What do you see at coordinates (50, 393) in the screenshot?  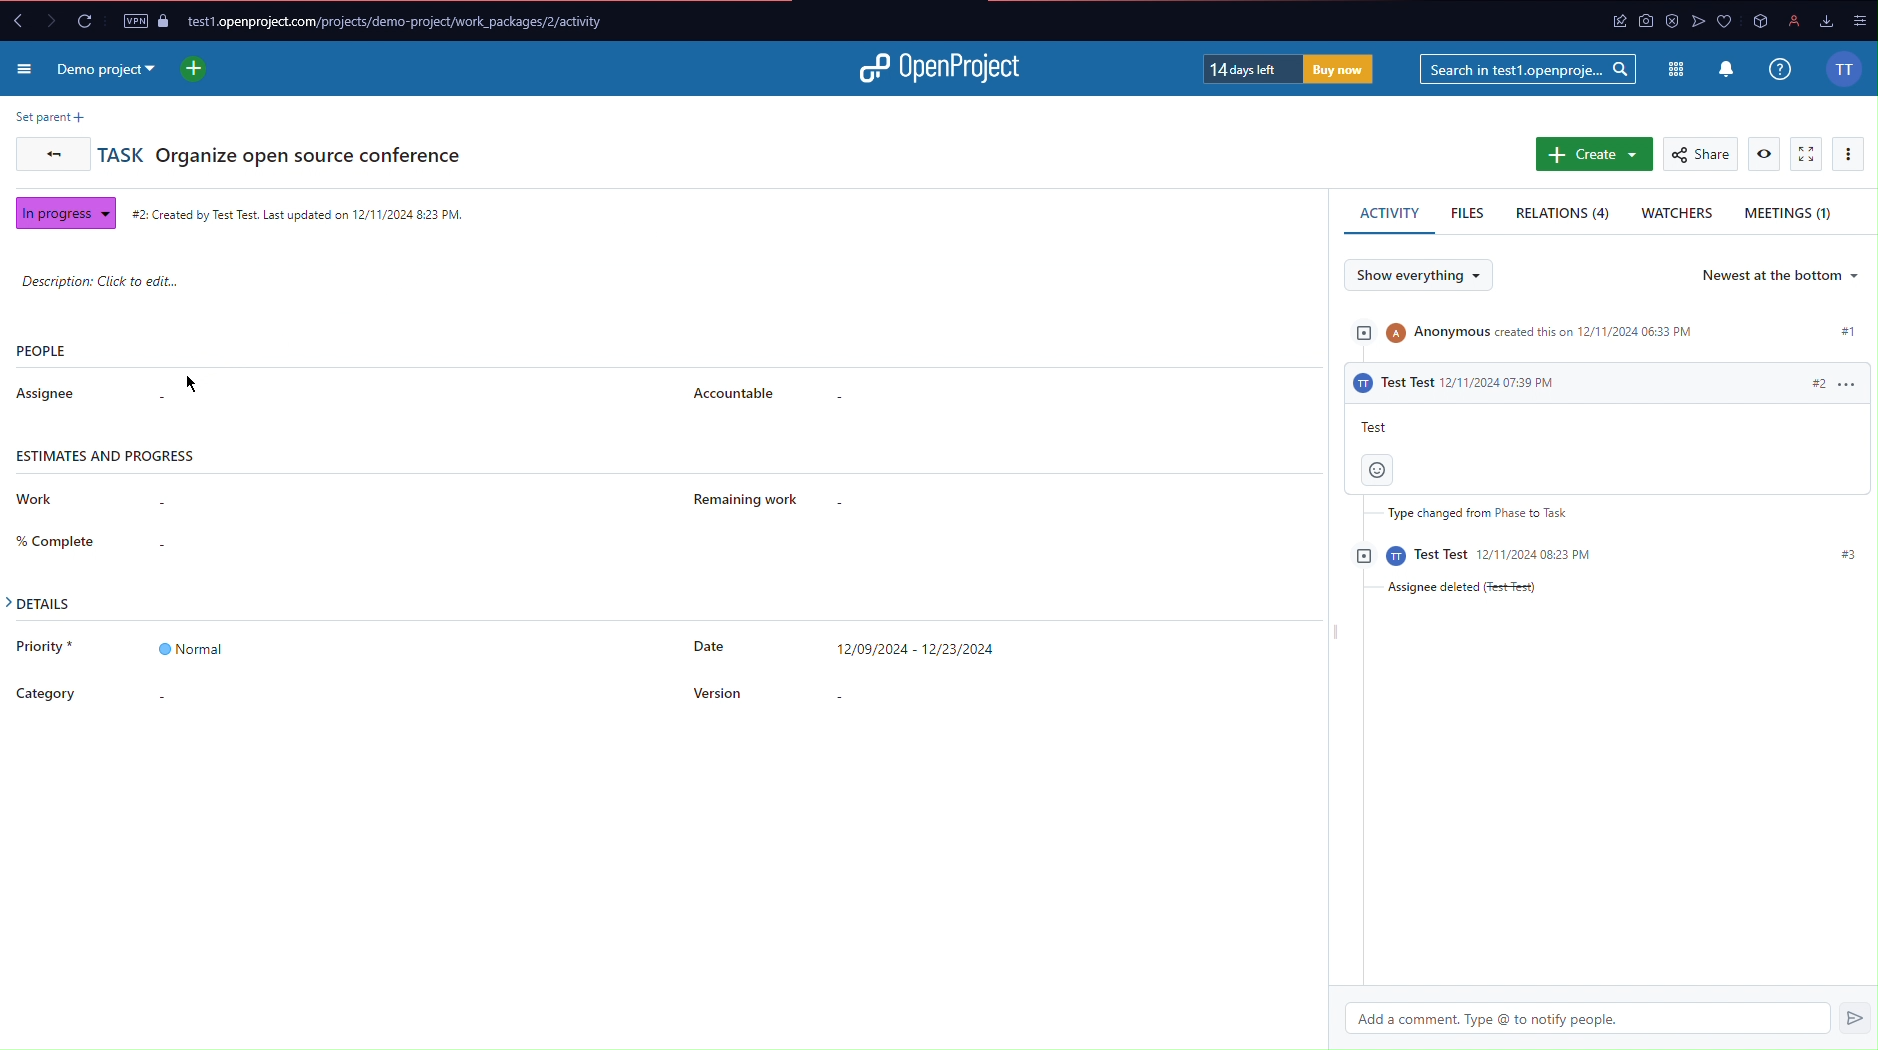 I see `Assignee` at bounding box center [50, 393].